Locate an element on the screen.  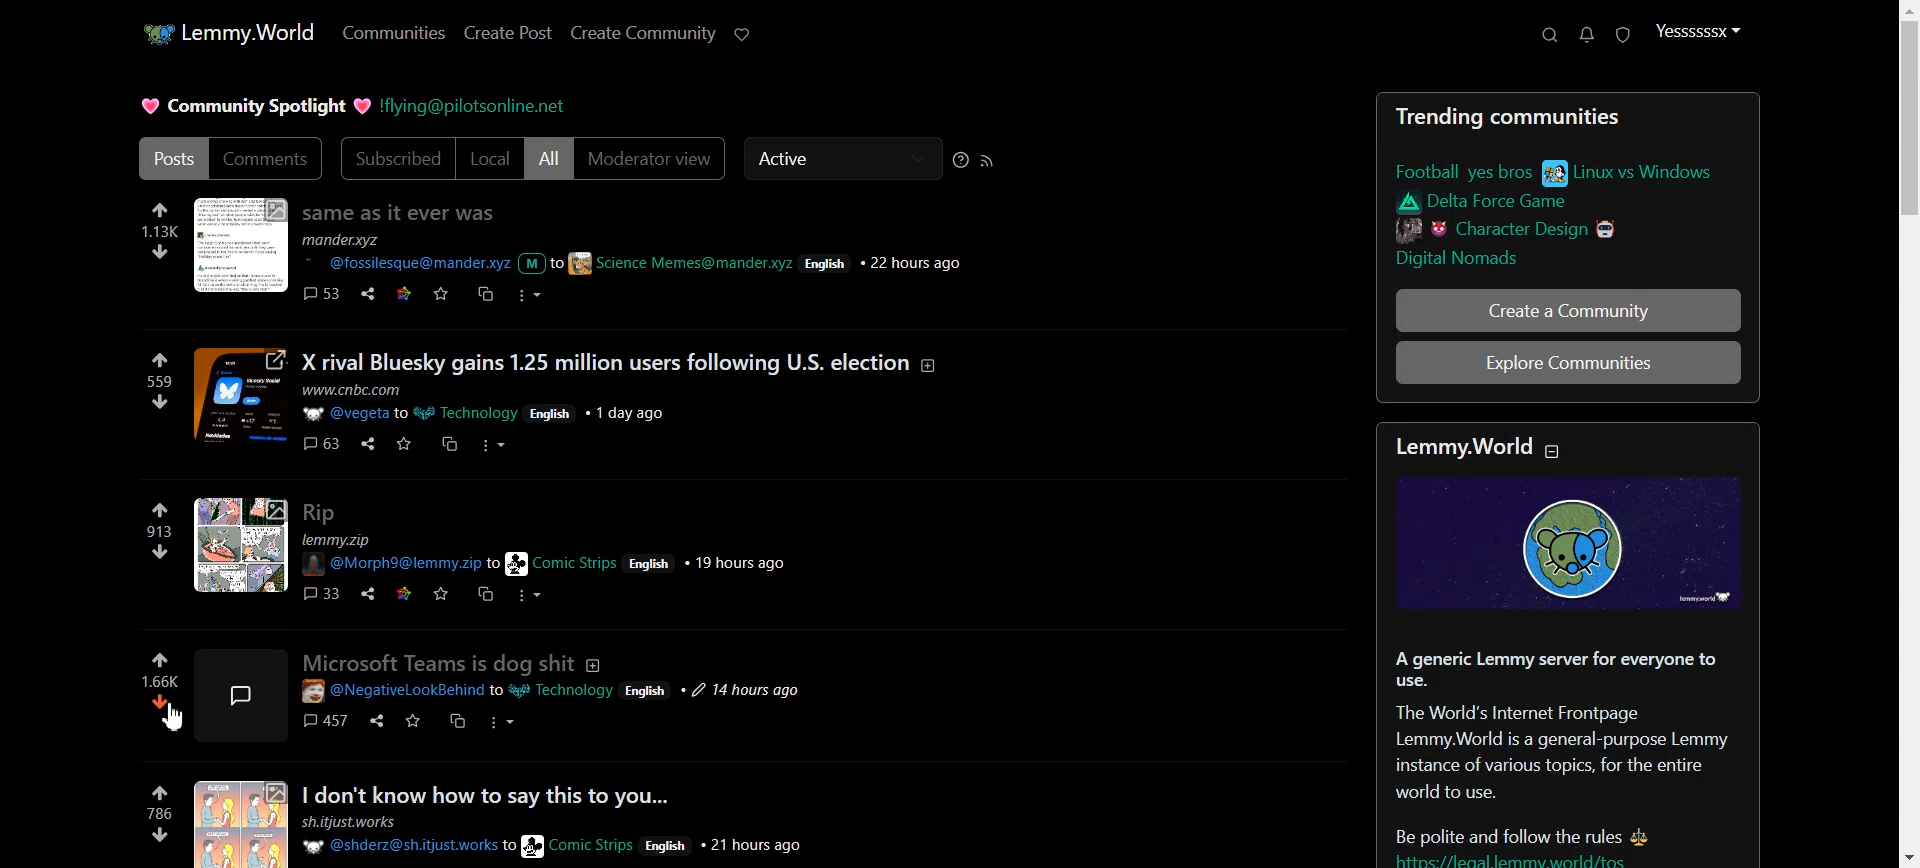
link is located at coordinates (1497, 202).